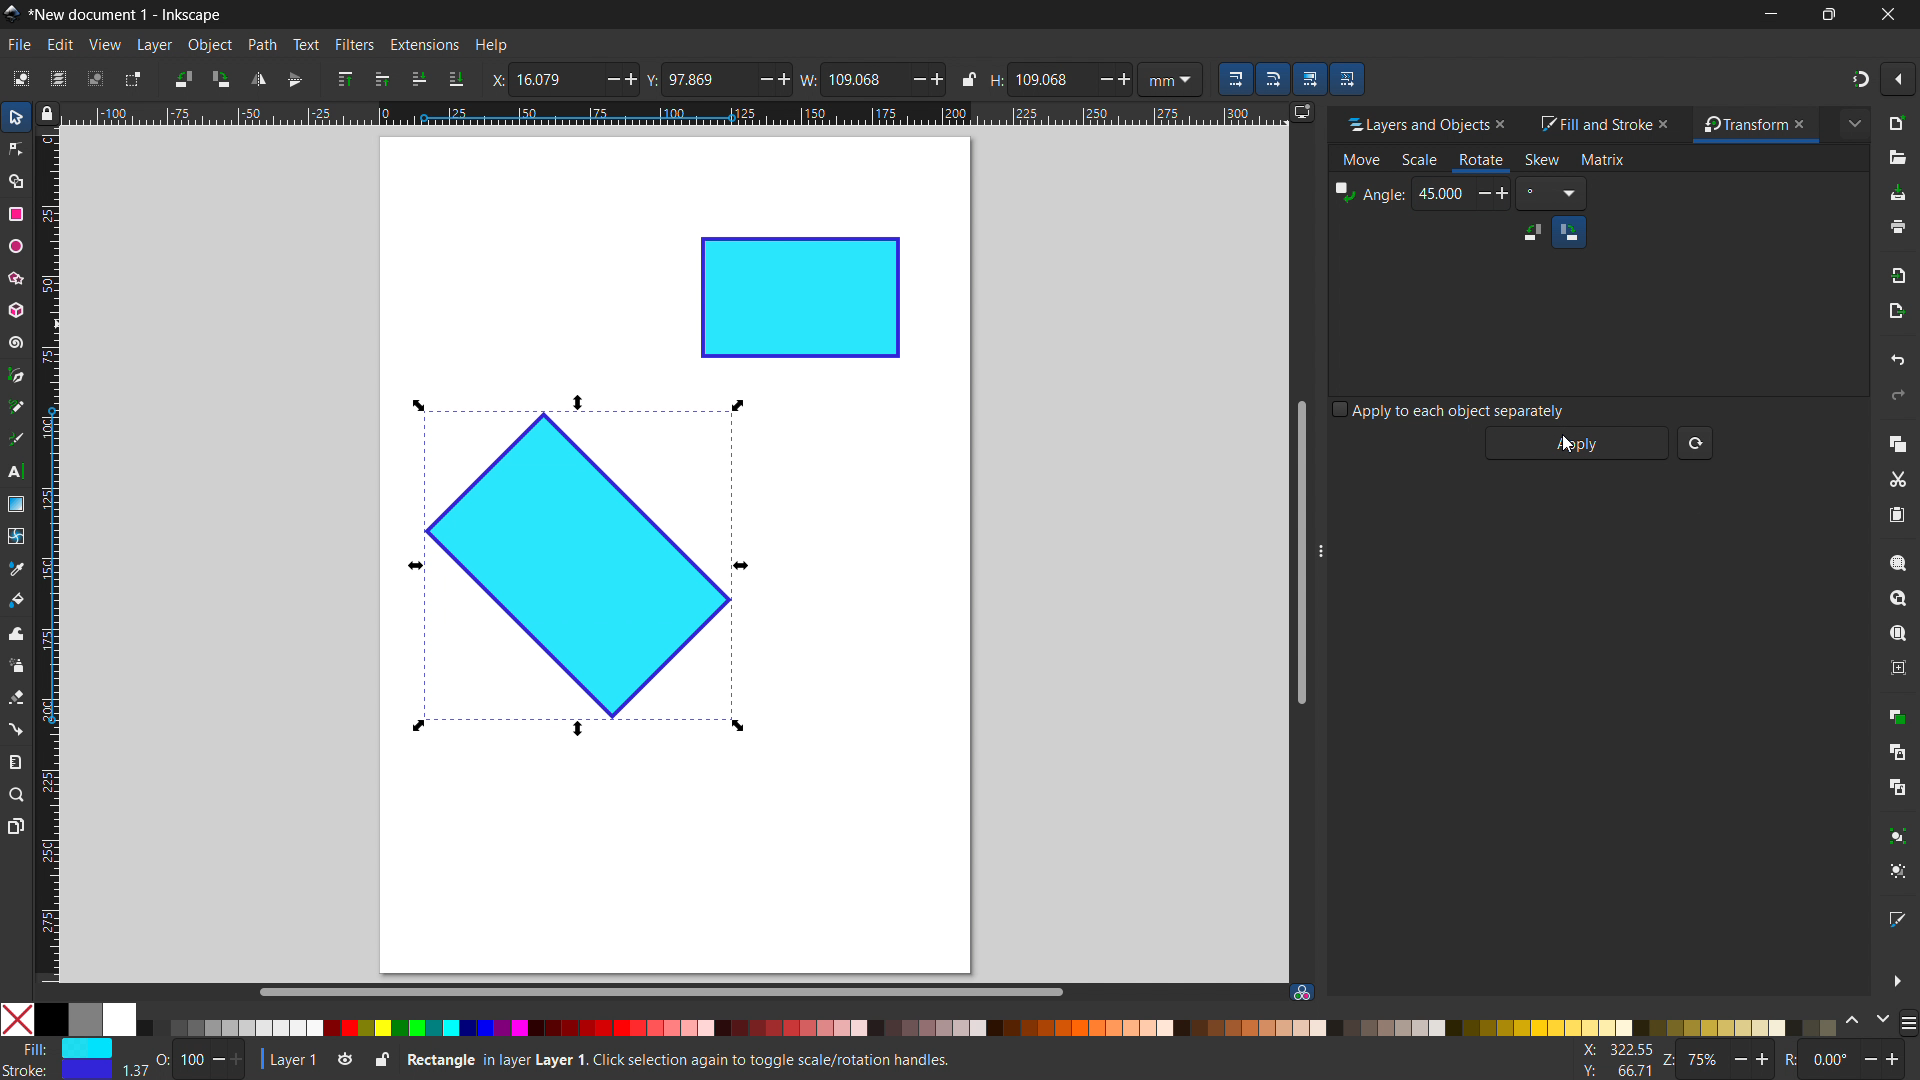 This screenshot has width=1920, height=1080. What do you see at coordinates (295, 80) in the screenshot?
I see `flip vertically` at bounding box center [295, 80].